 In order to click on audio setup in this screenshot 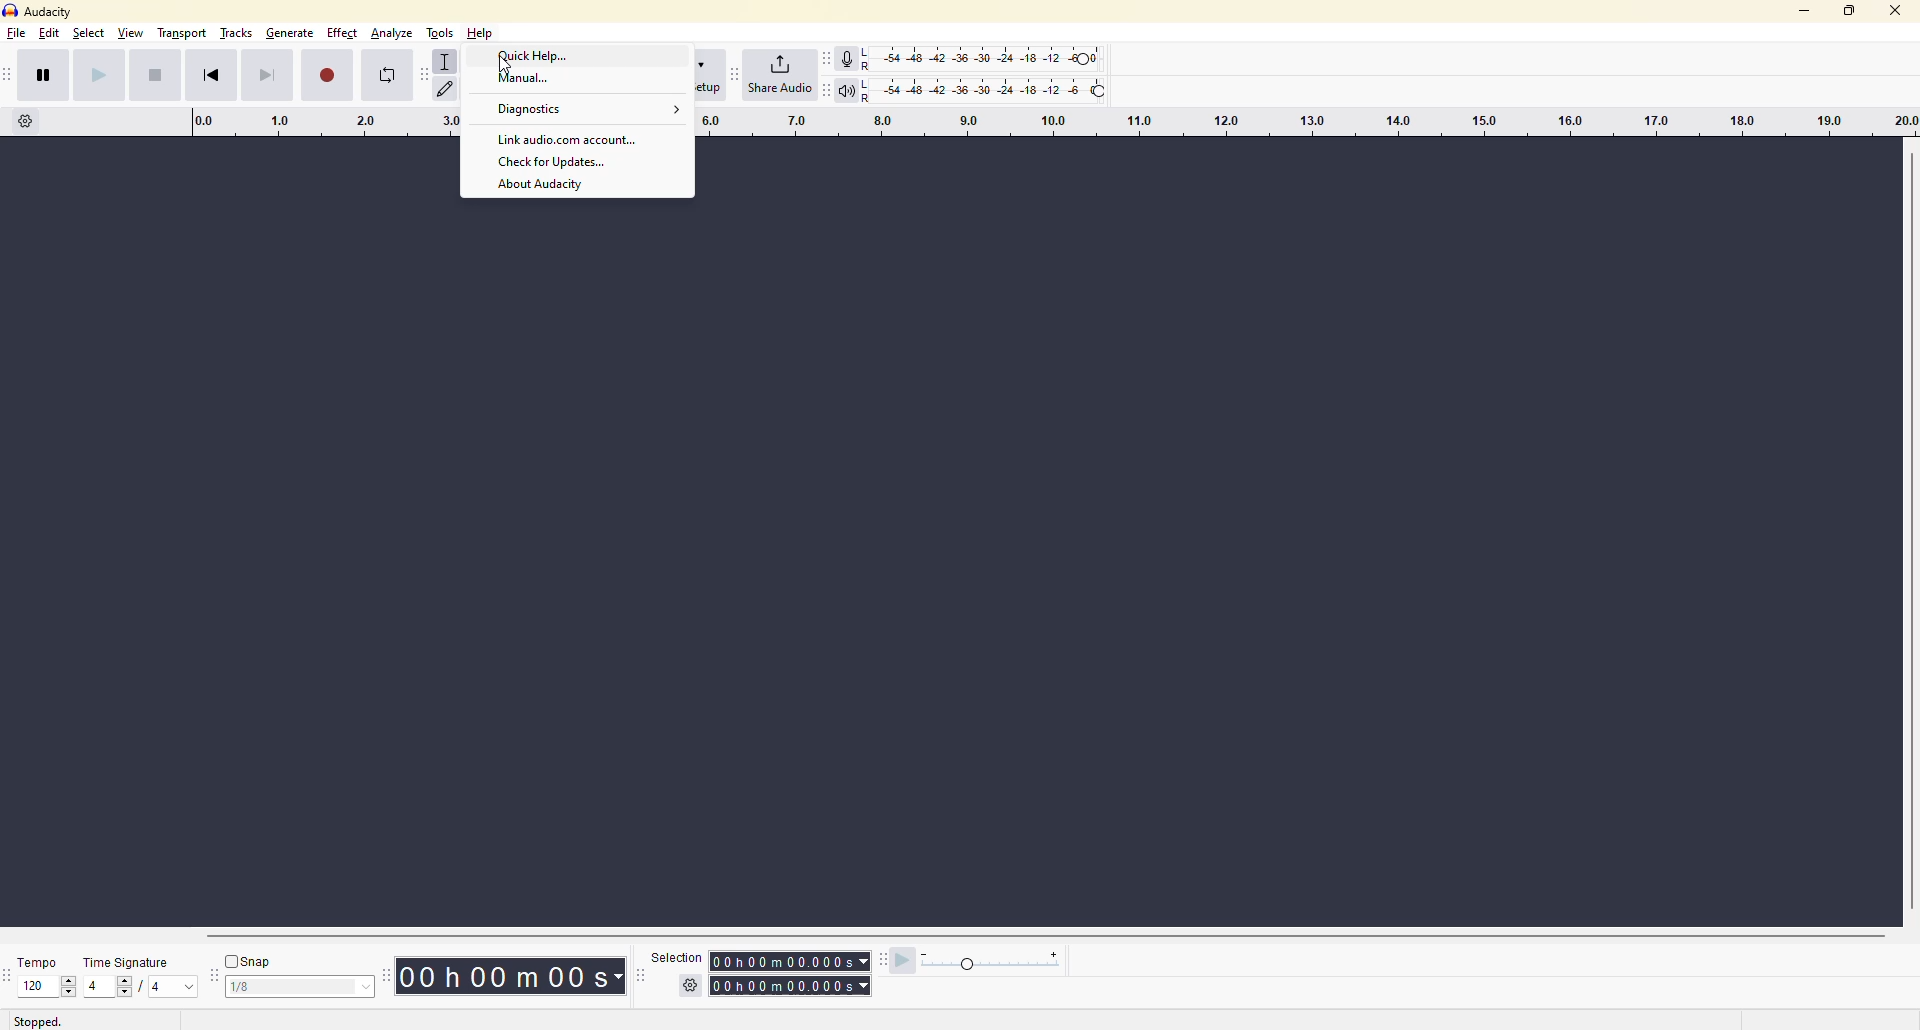, I will do `click(711, 78)`.